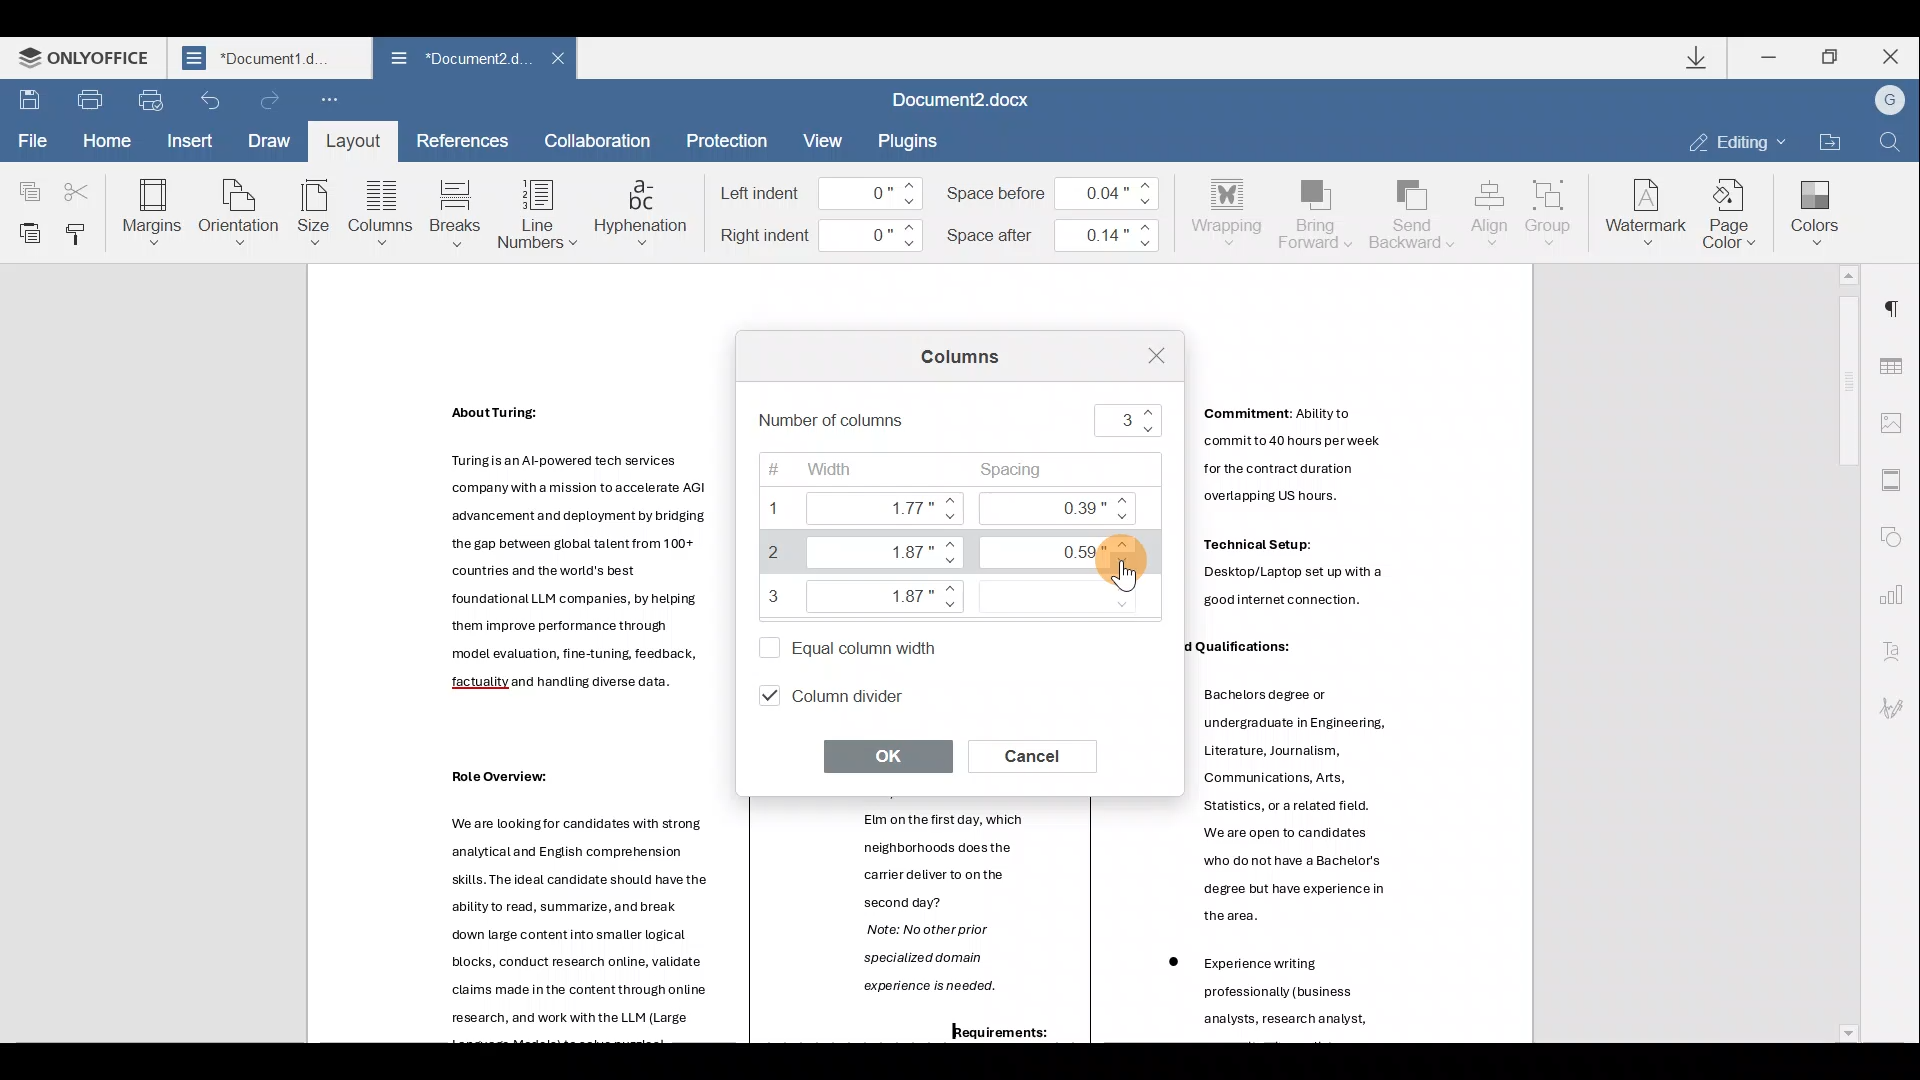 The height and width of the screenshot is (1080, 1920). What do you see at coordinates (88, 62) in the screenshot?
I see `ONLYOFFICE` at bounding box center [88, 62].